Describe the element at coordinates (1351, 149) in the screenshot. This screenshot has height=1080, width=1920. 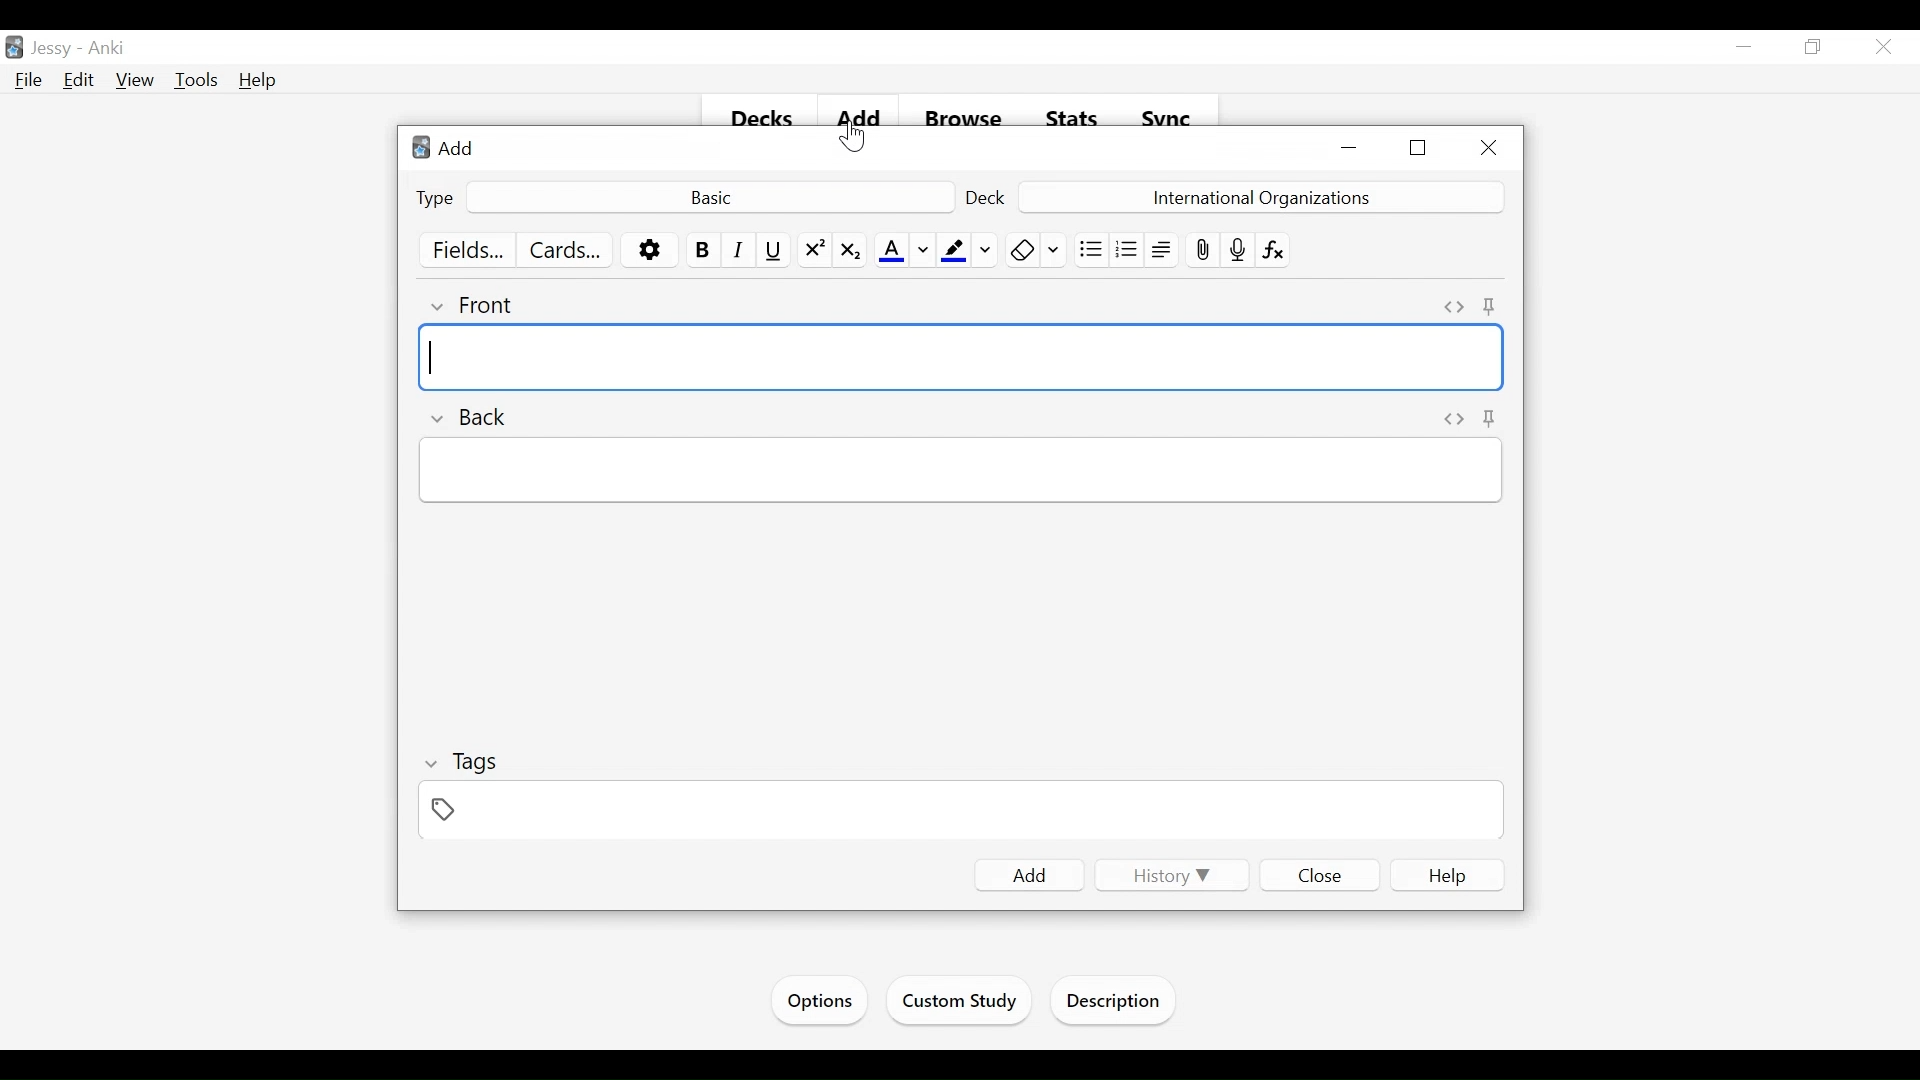
I see `minimize` at that location.